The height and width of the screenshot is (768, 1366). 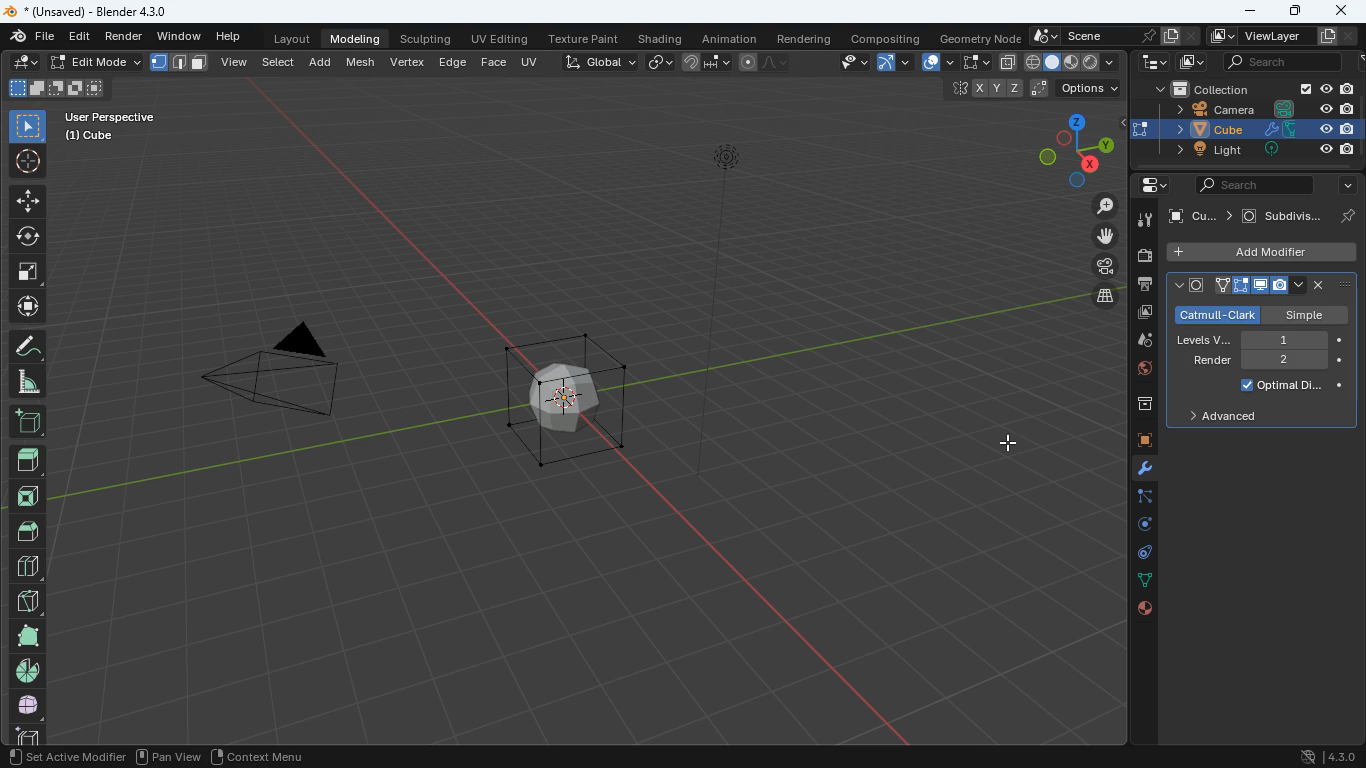 I want to click on camera, so click(x=297, y=381).